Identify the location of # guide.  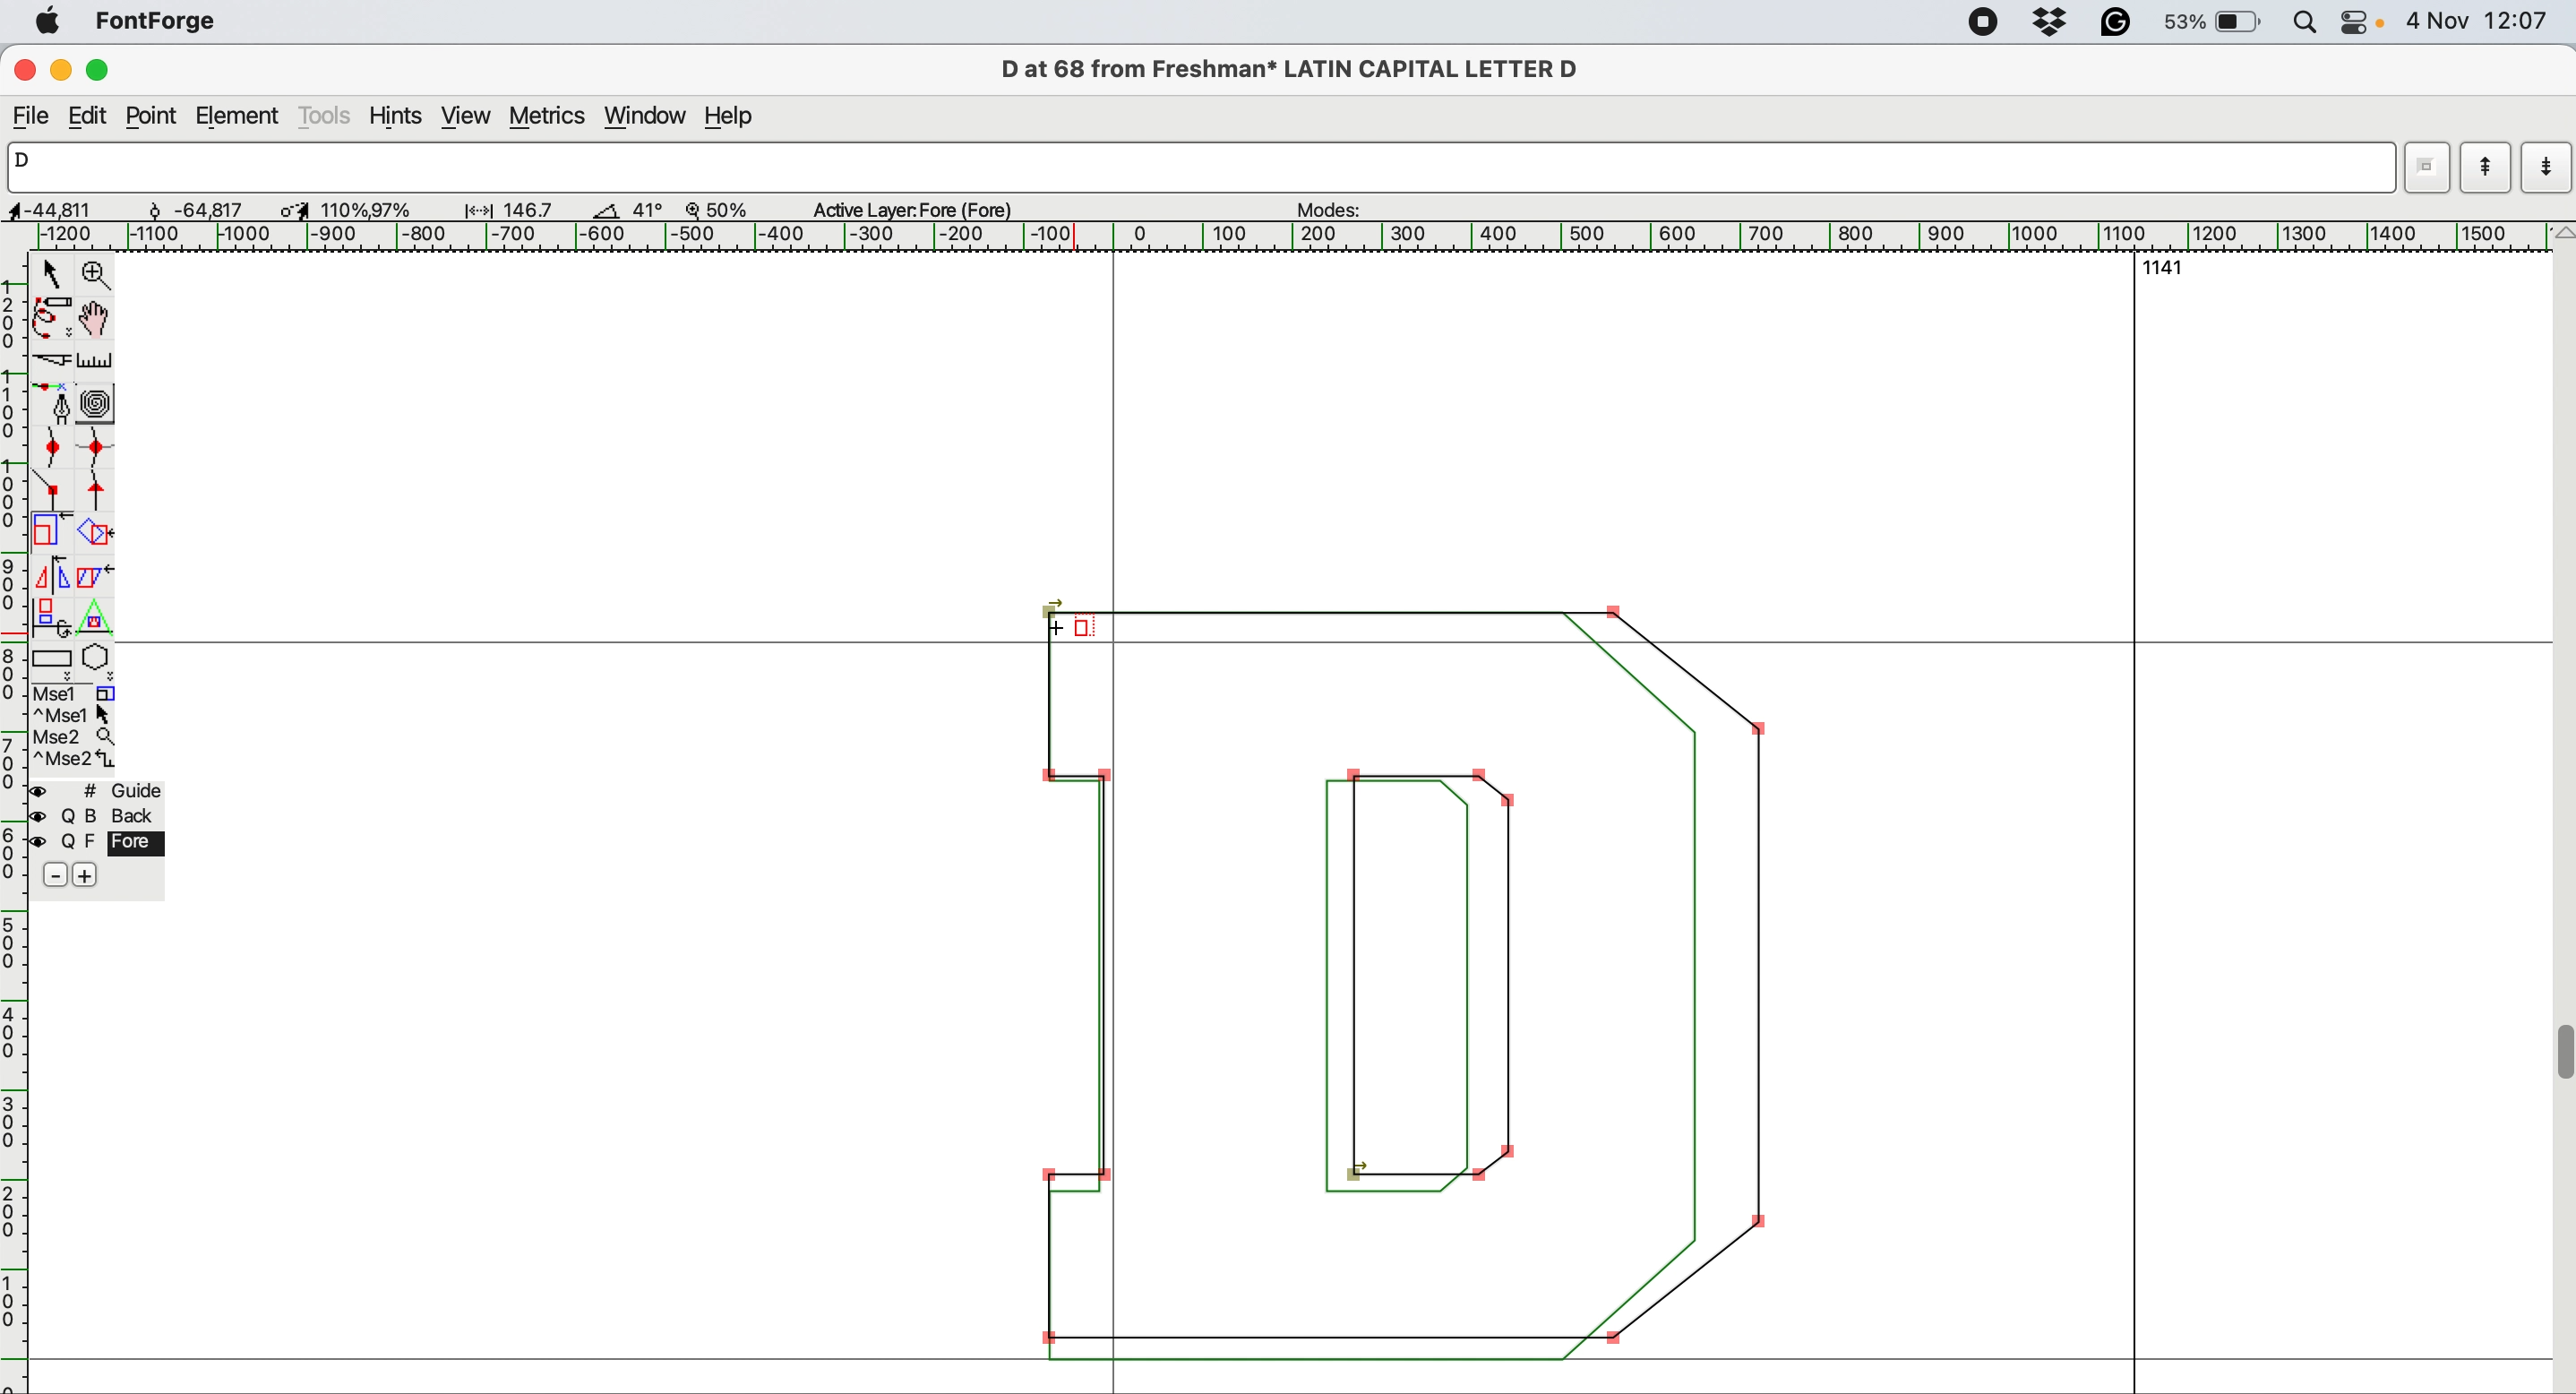
(105, 791).